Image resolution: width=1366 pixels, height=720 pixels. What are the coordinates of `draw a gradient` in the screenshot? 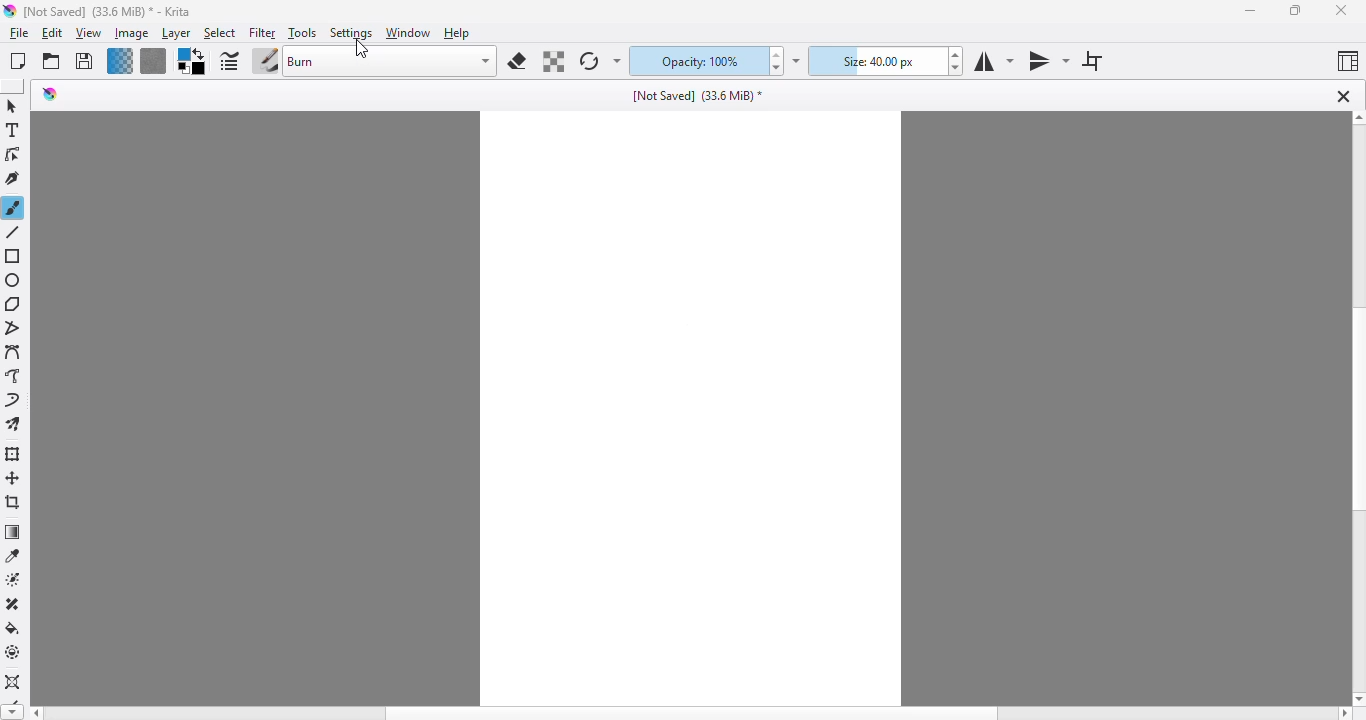 It's located at (13, 532).